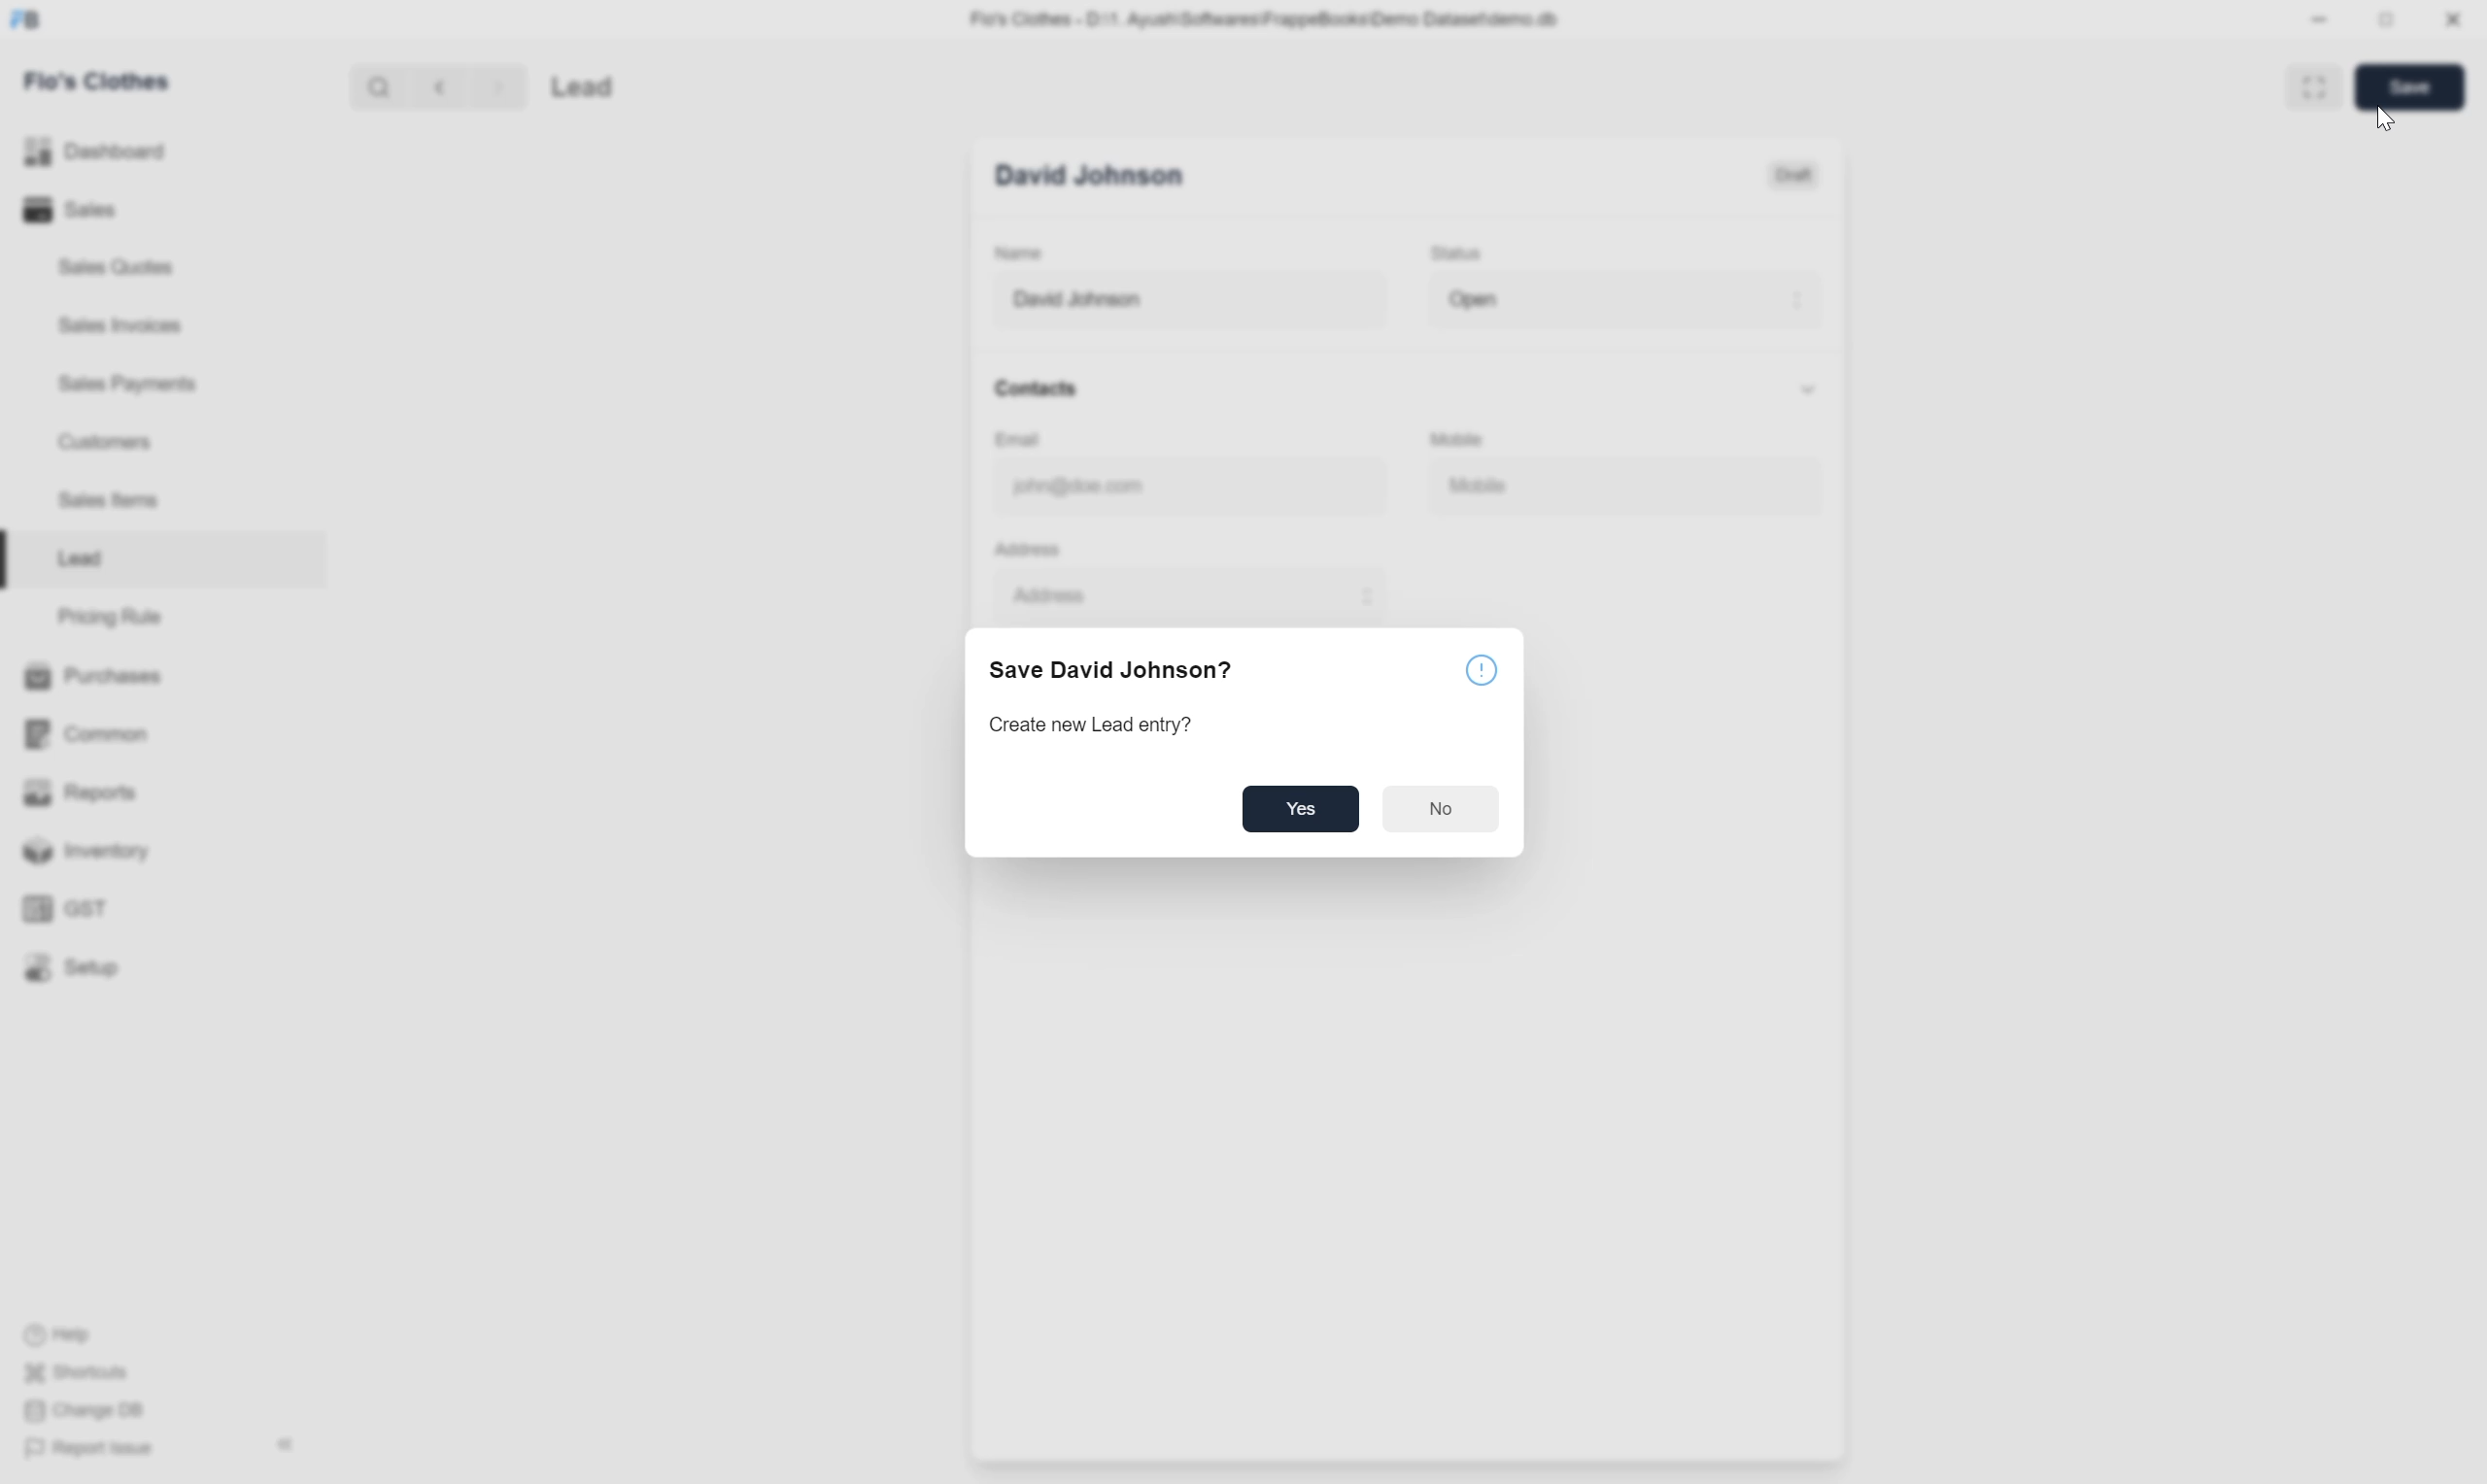 This screenshot has width=2487, height=1484. I want to click on Sales Quotes, so click(120, 271).